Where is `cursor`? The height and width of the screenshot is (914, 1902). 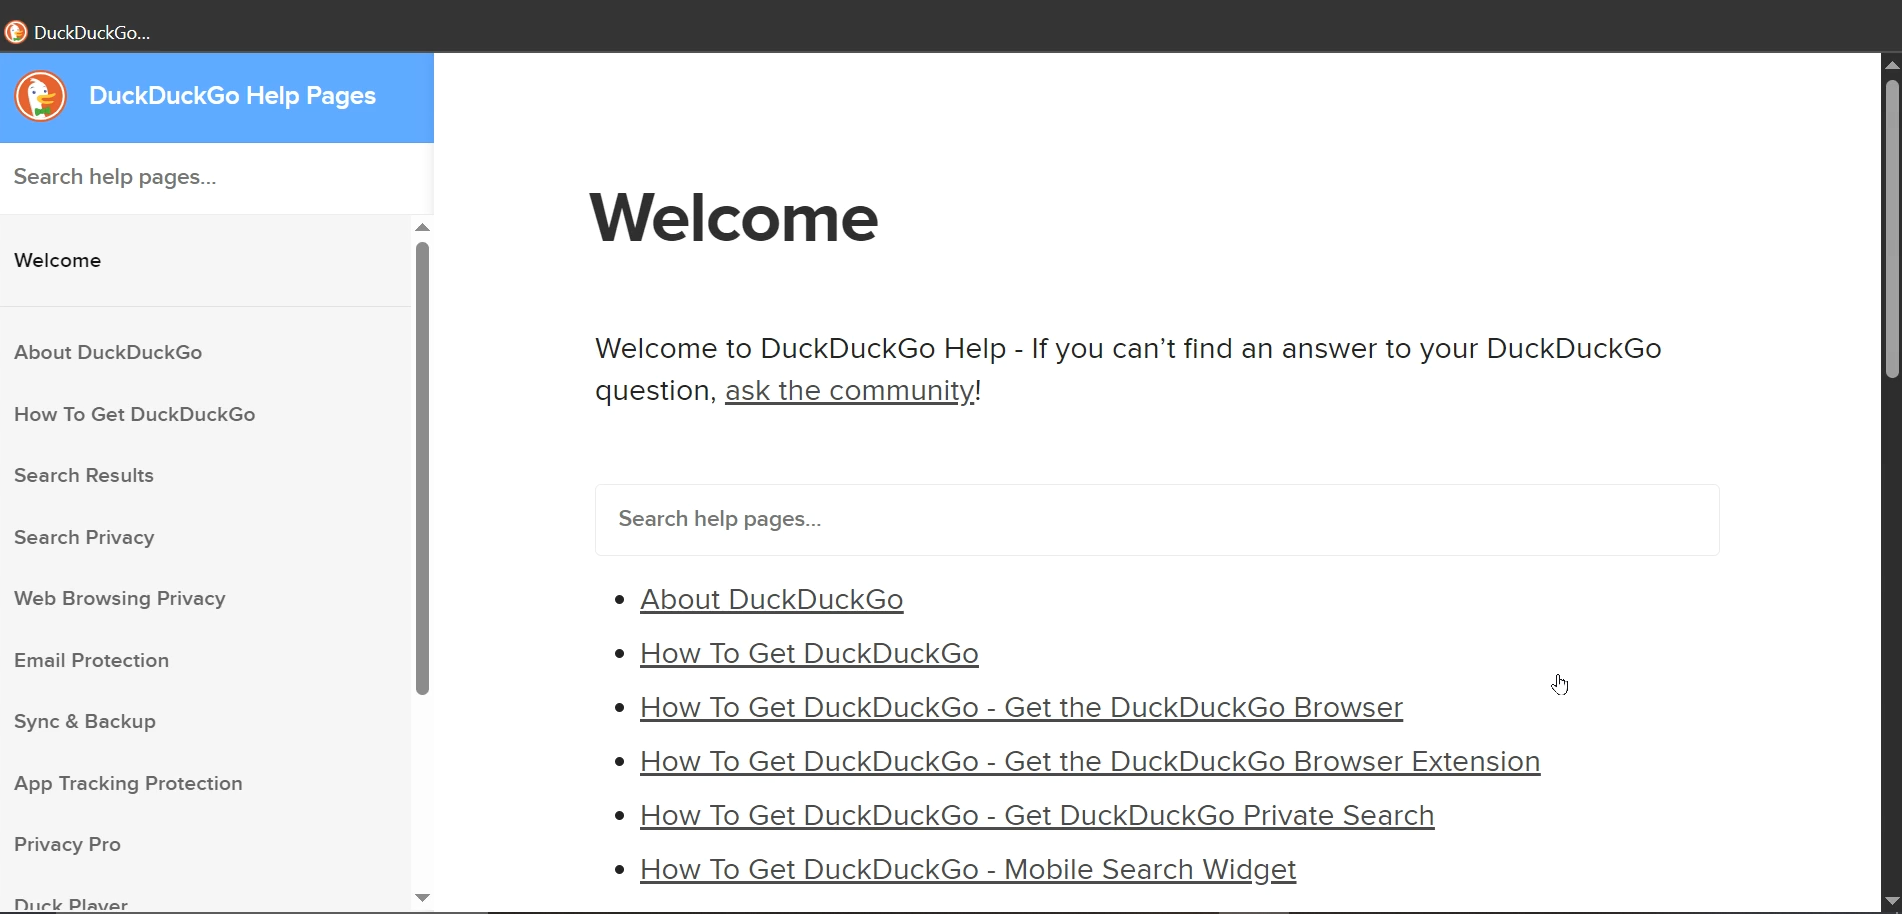
cursor is located at coordinates (1552, 682).